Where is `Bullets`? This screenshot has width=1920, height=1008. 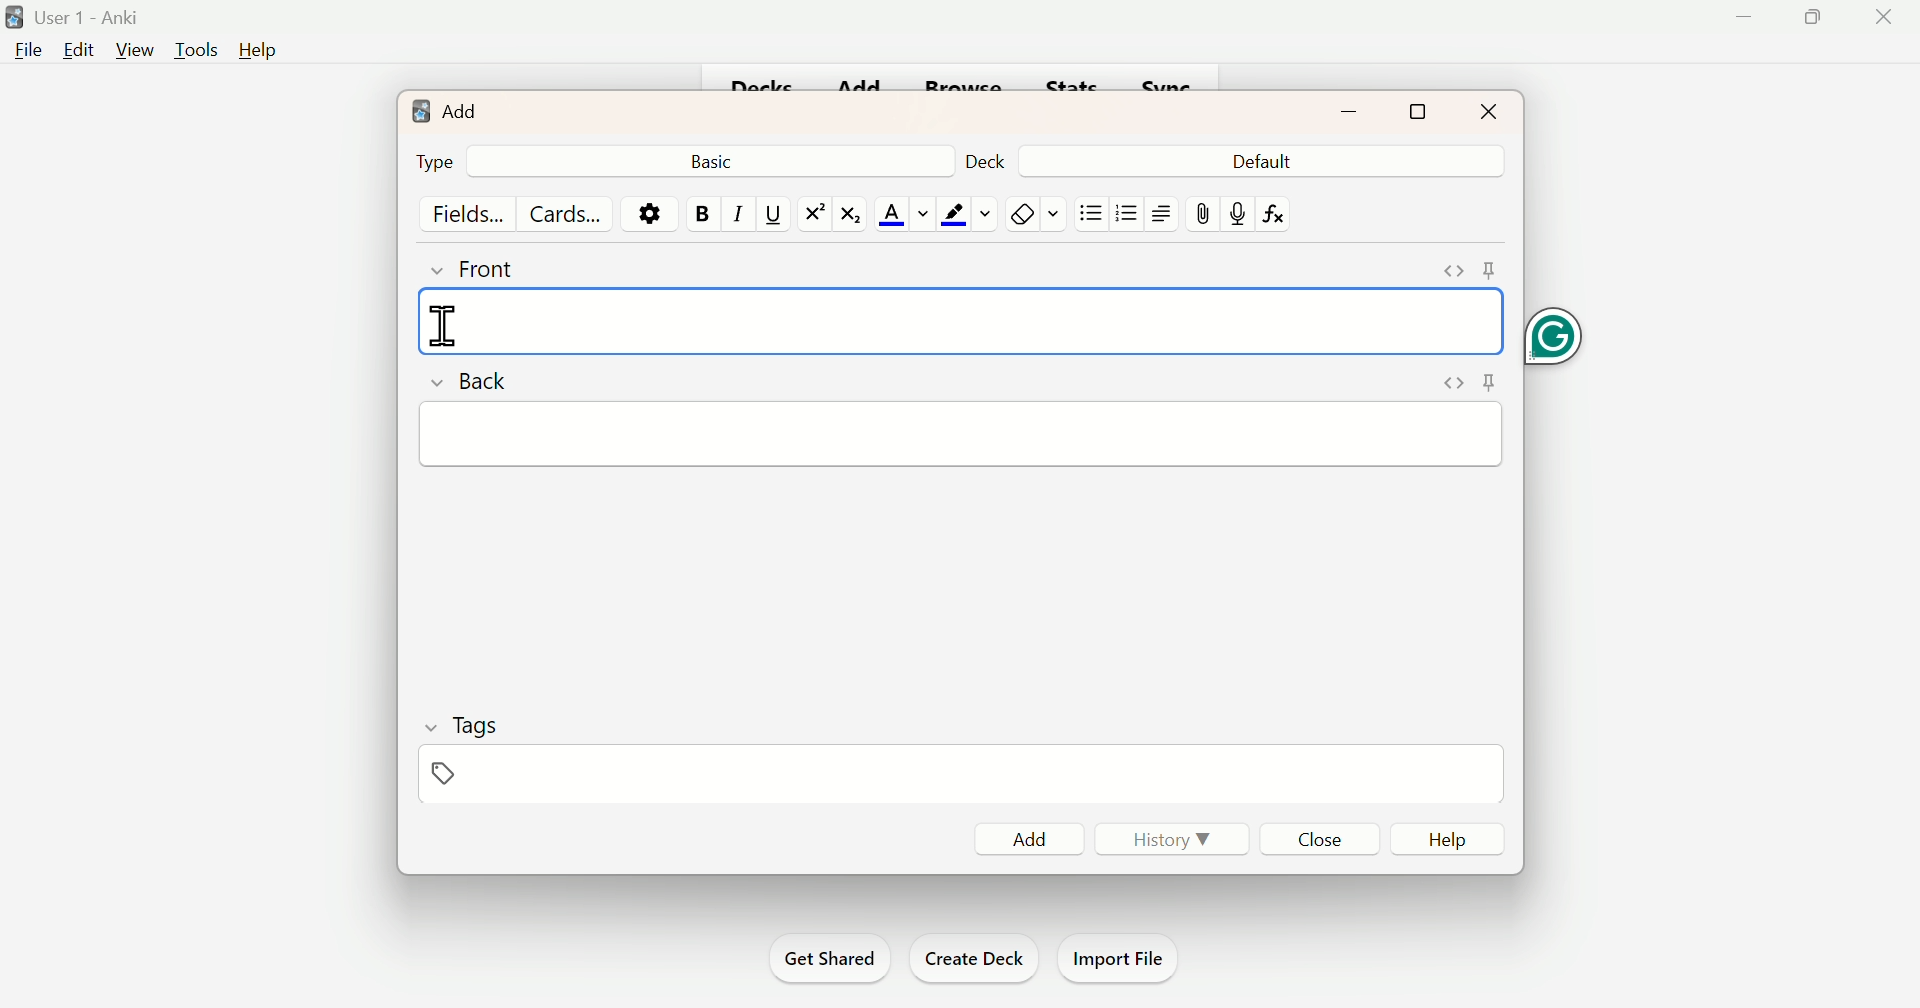 Bullets is located at coordinates (1093, 212).